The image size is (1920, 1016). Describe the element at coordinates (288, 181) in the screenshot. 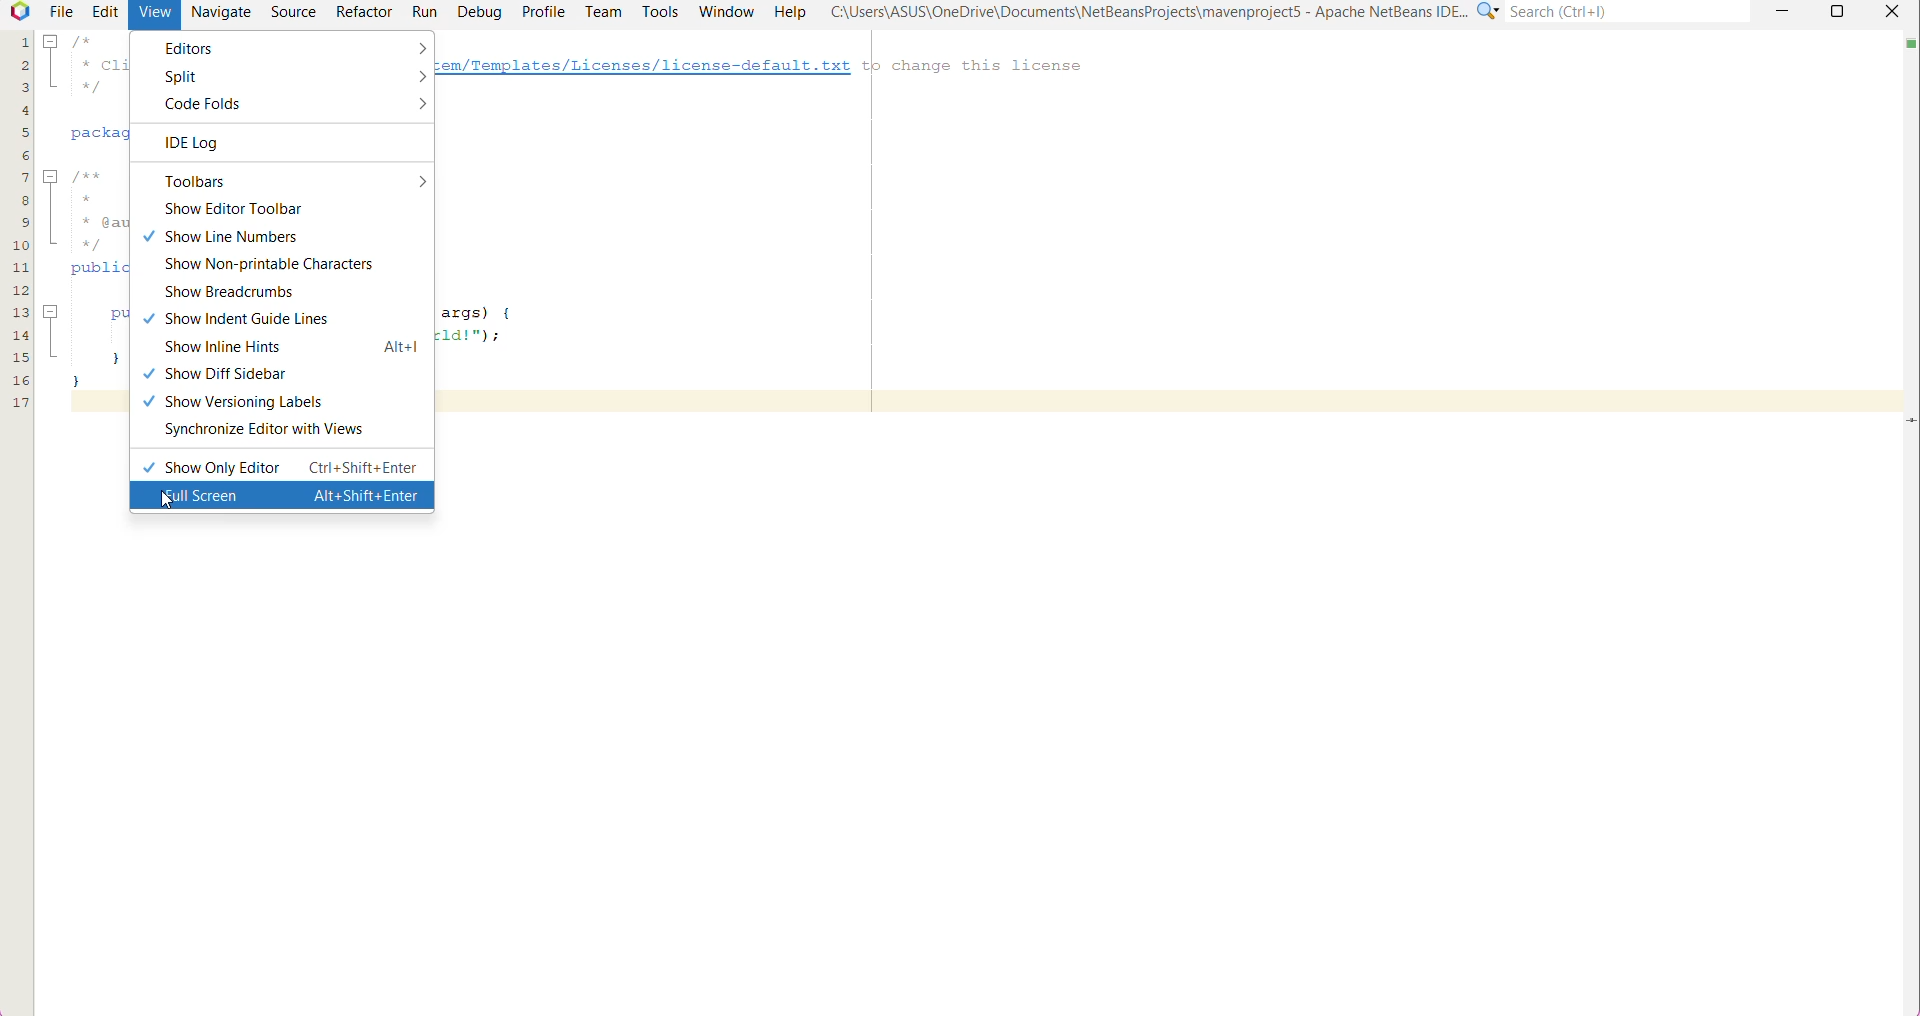

I see `Toolbars` at that location.